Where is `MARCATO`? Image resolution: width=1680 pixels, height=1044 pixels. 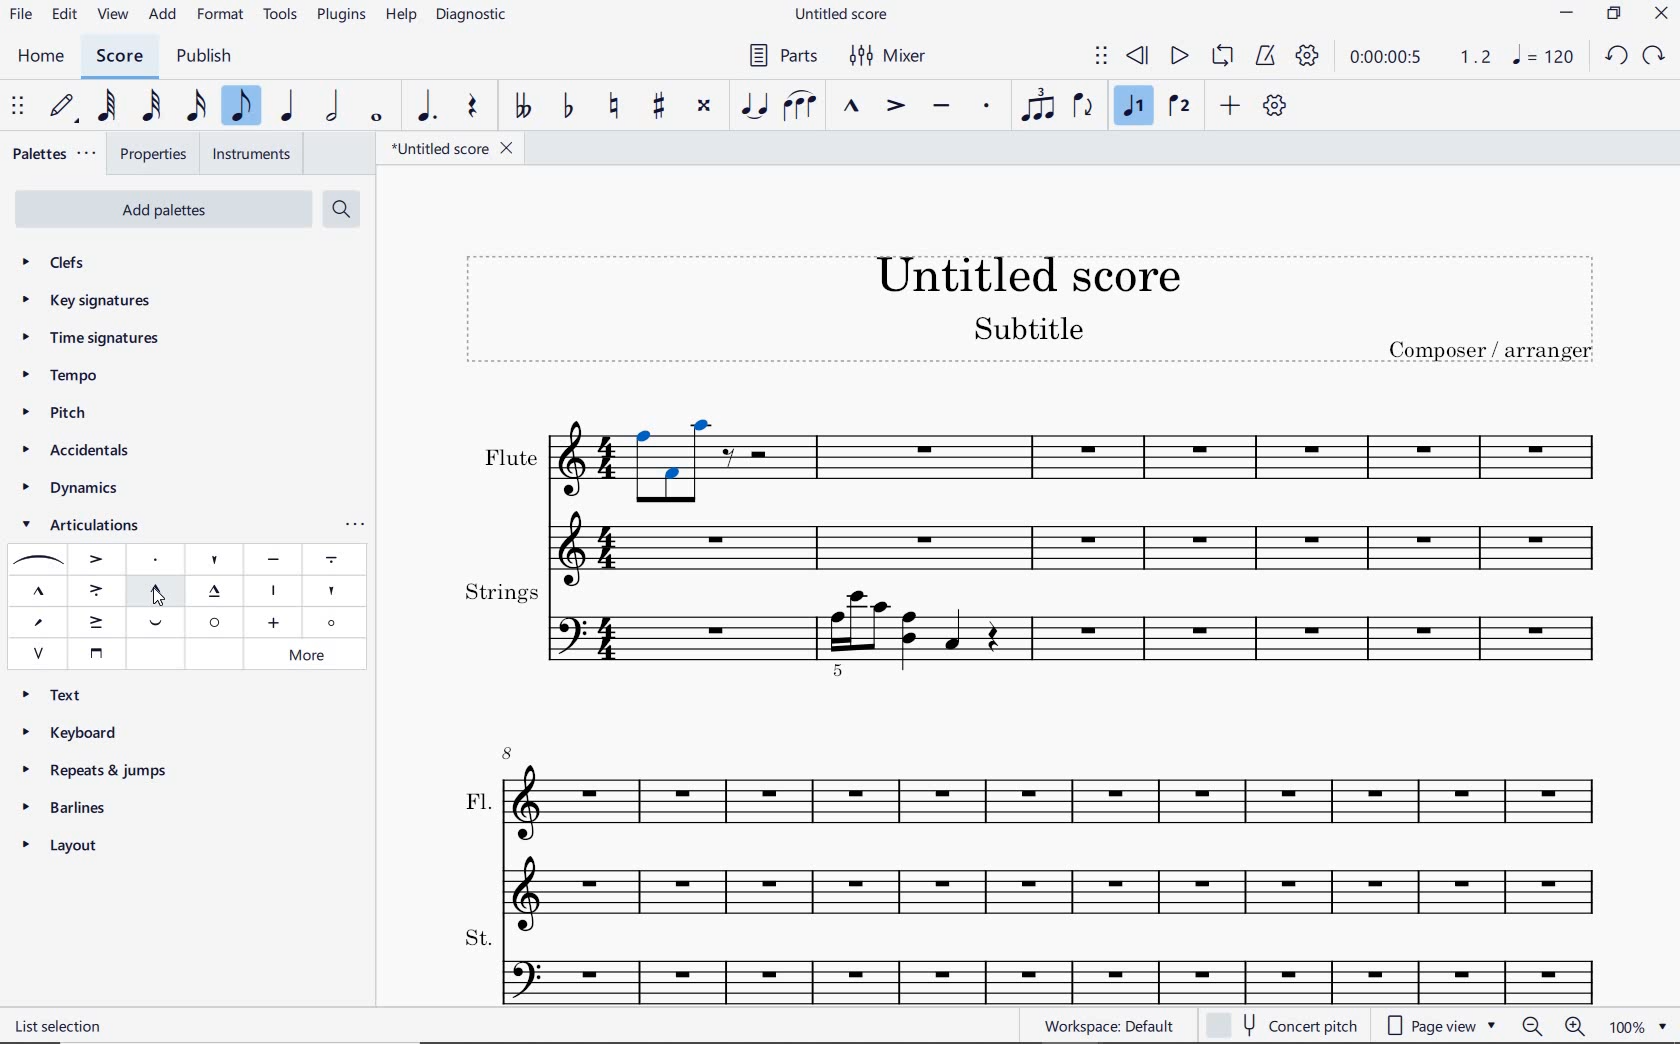
MARCATO is located at coordinates (853, 107).